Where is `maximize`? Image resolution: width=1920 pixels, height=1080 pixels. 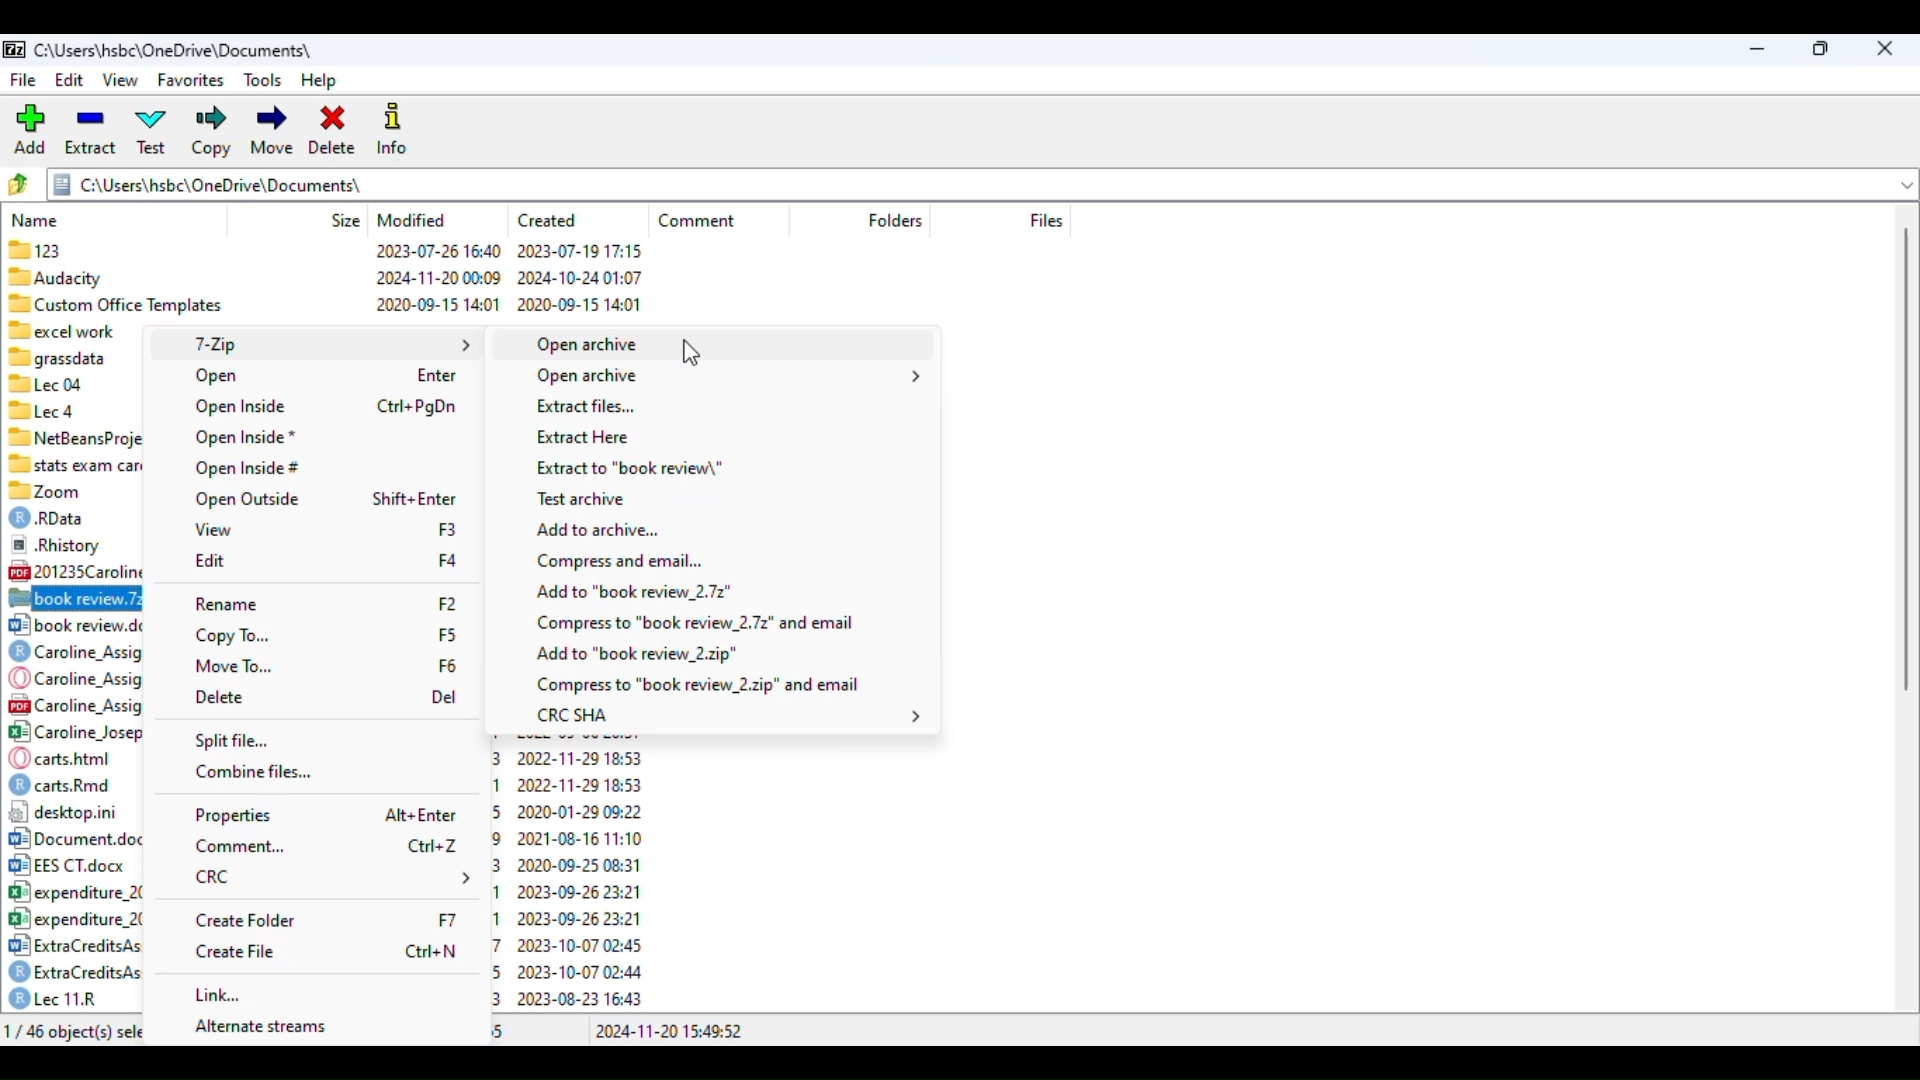 maximize is located at coordinates (1822, 50).